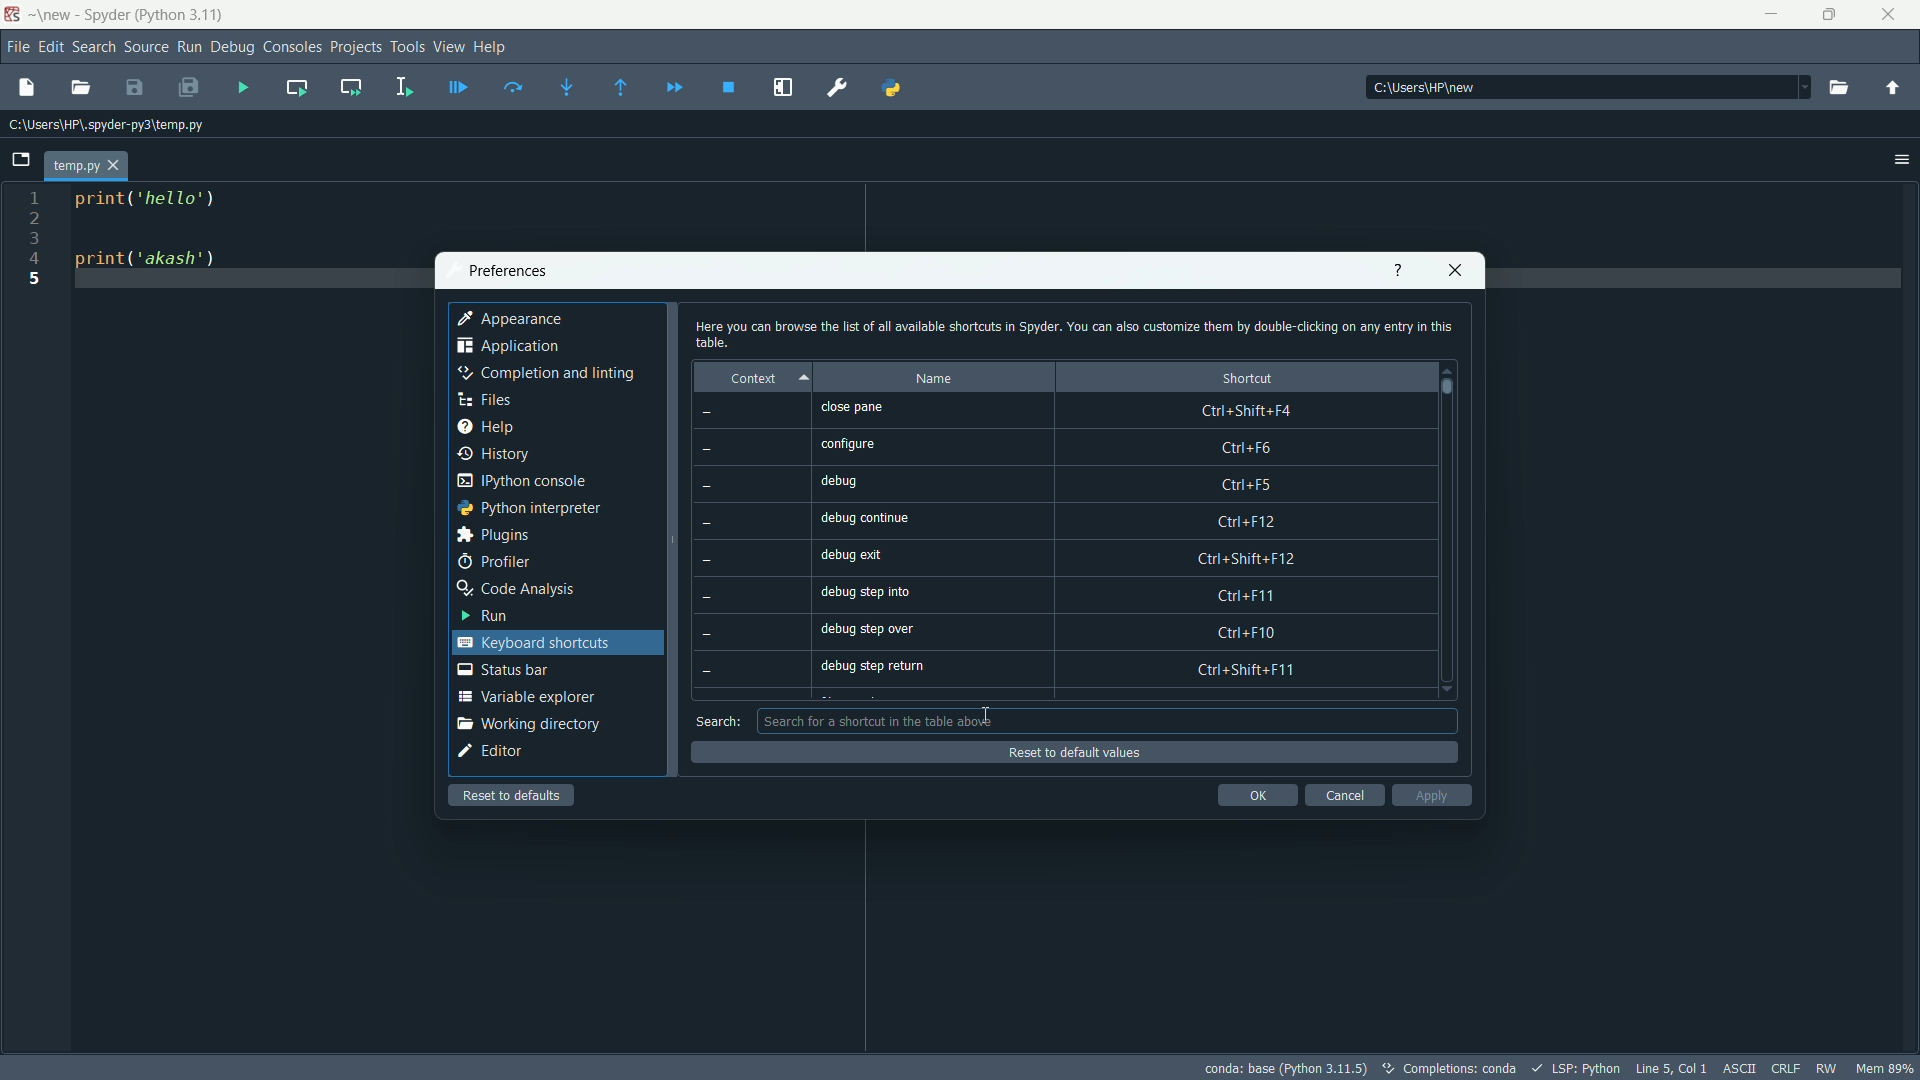 The height and width of the screenshot is (1080, 1920). Describe the element at coordinates (405, 84) in the screenshot. I see `run selection` at that location.